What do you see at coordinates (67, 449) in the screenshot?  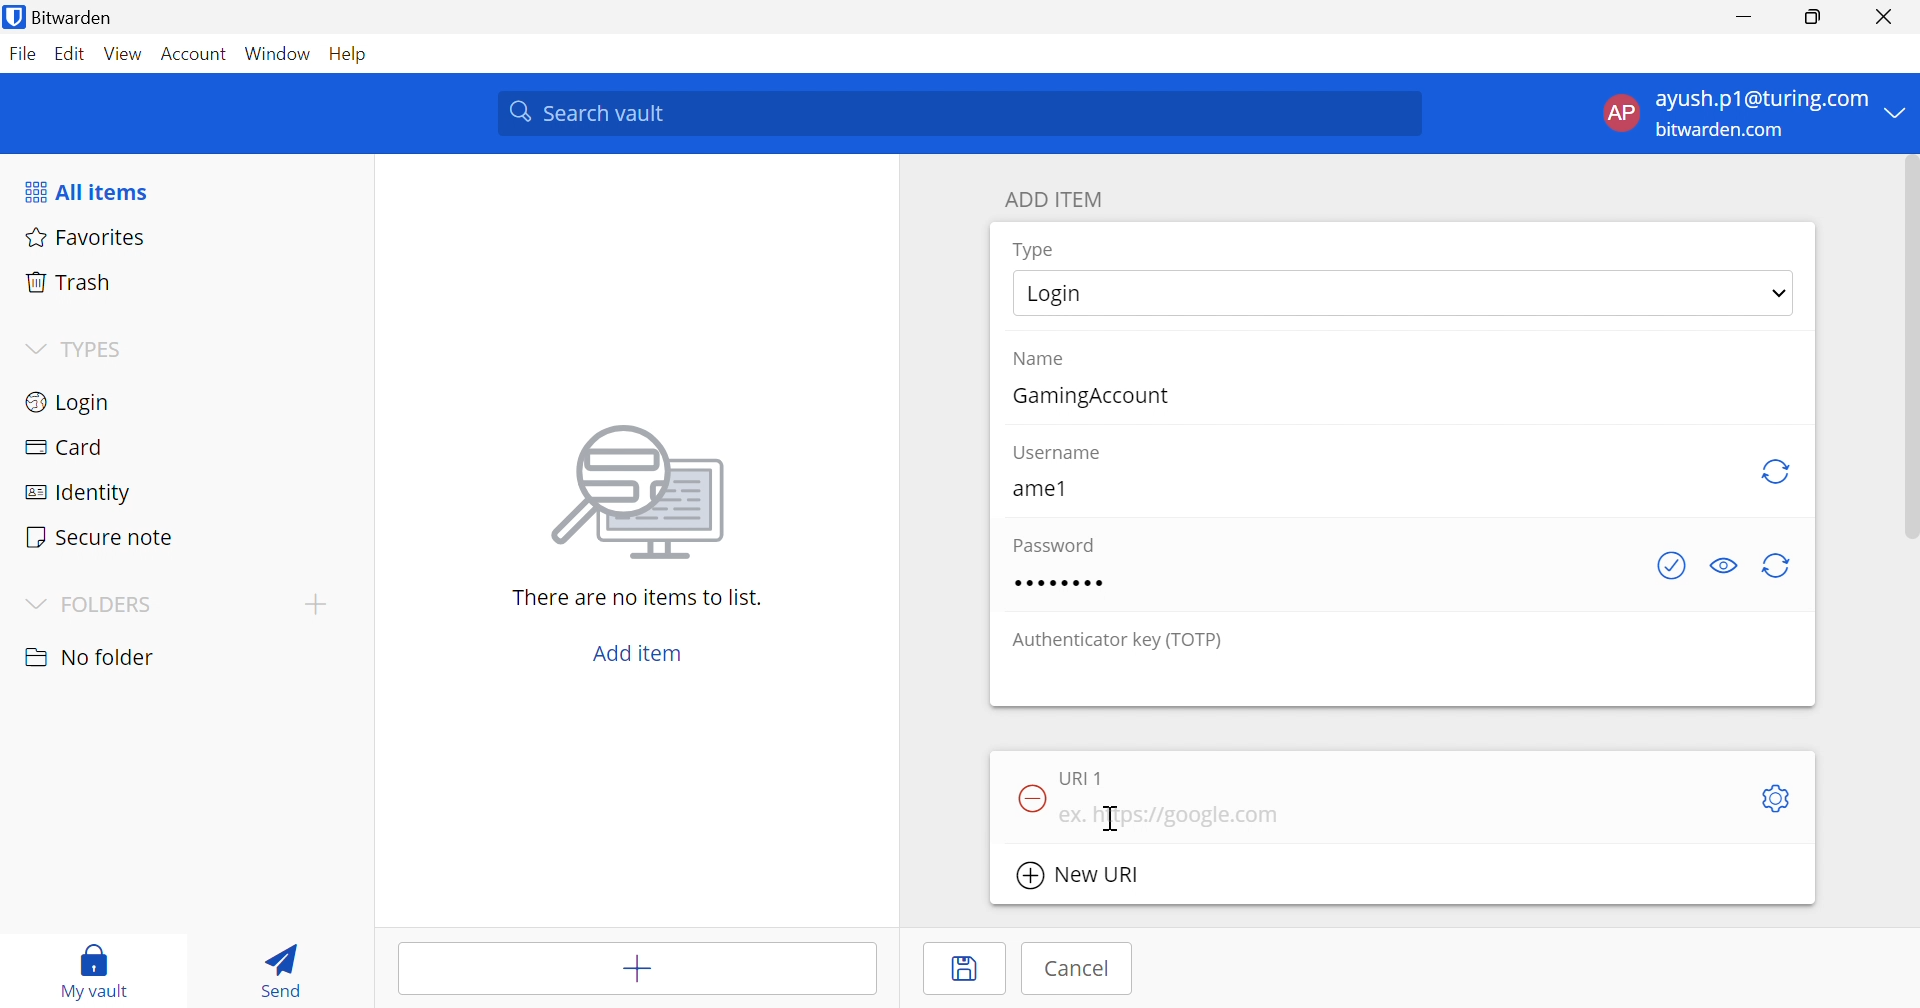 I see `Card` at bounding box center [67, 449].